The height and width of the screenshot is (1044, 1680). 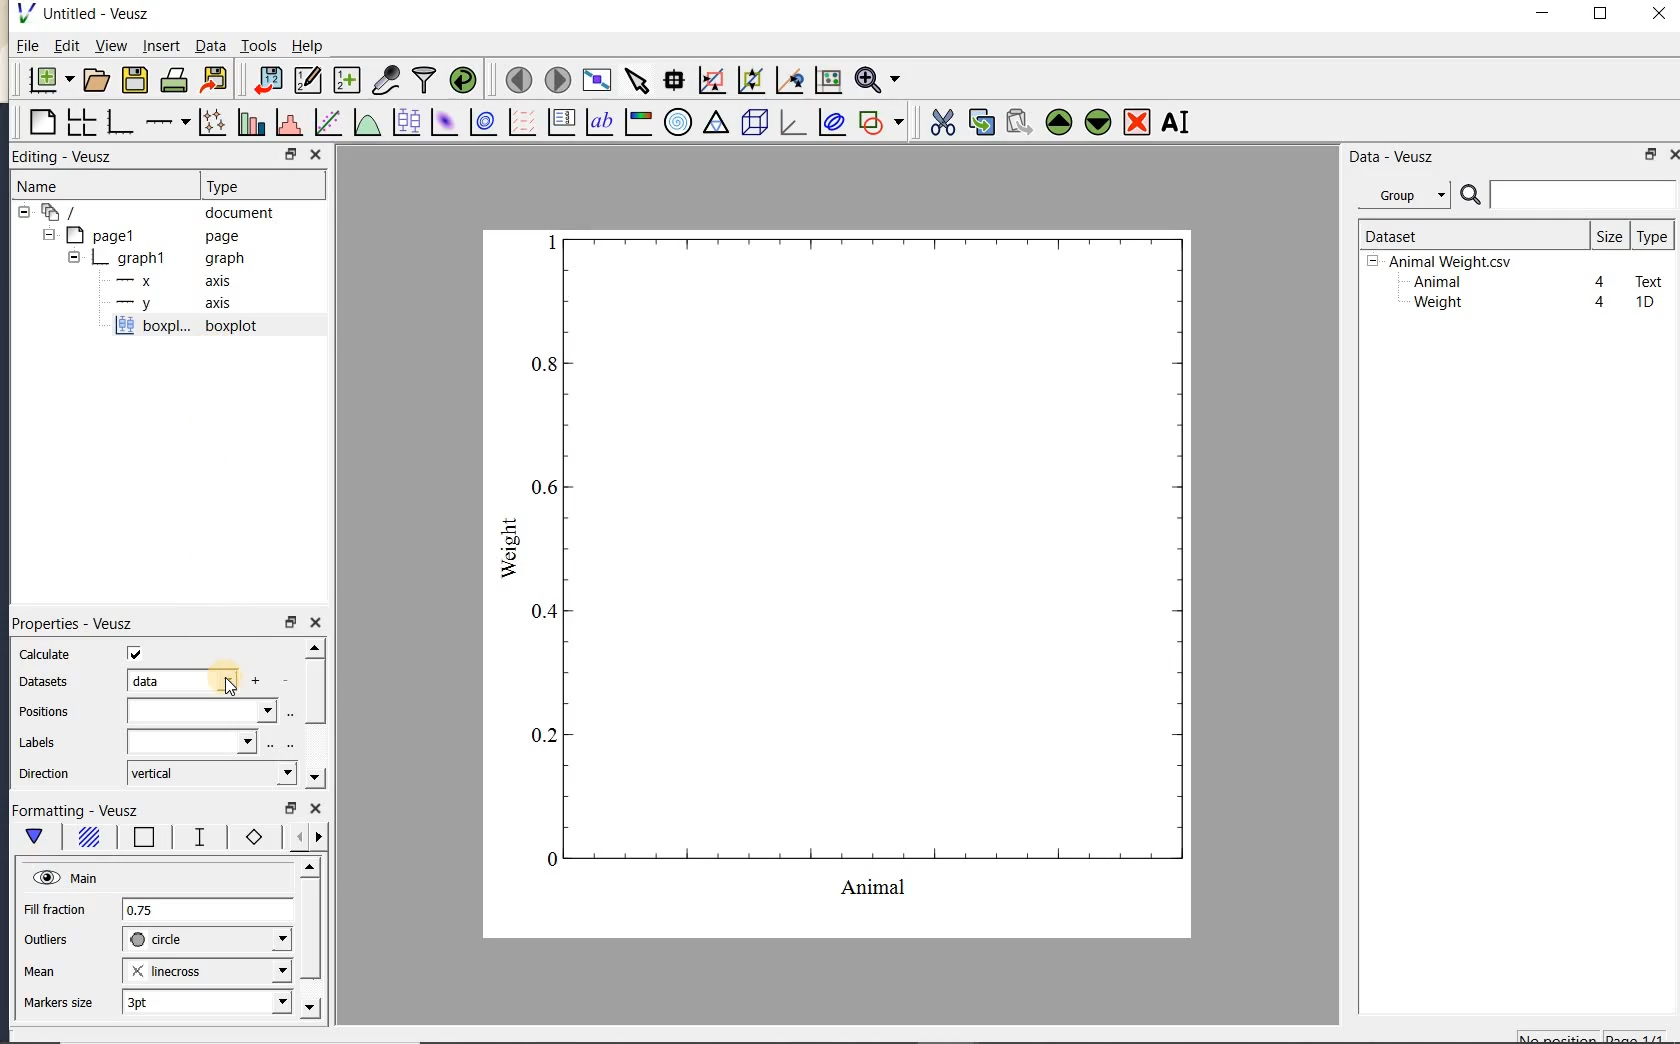 What do you see at coordinates (790, 81) in the screenshot?
I see `click to recenter graph axes` at bounding box center [790, 81].